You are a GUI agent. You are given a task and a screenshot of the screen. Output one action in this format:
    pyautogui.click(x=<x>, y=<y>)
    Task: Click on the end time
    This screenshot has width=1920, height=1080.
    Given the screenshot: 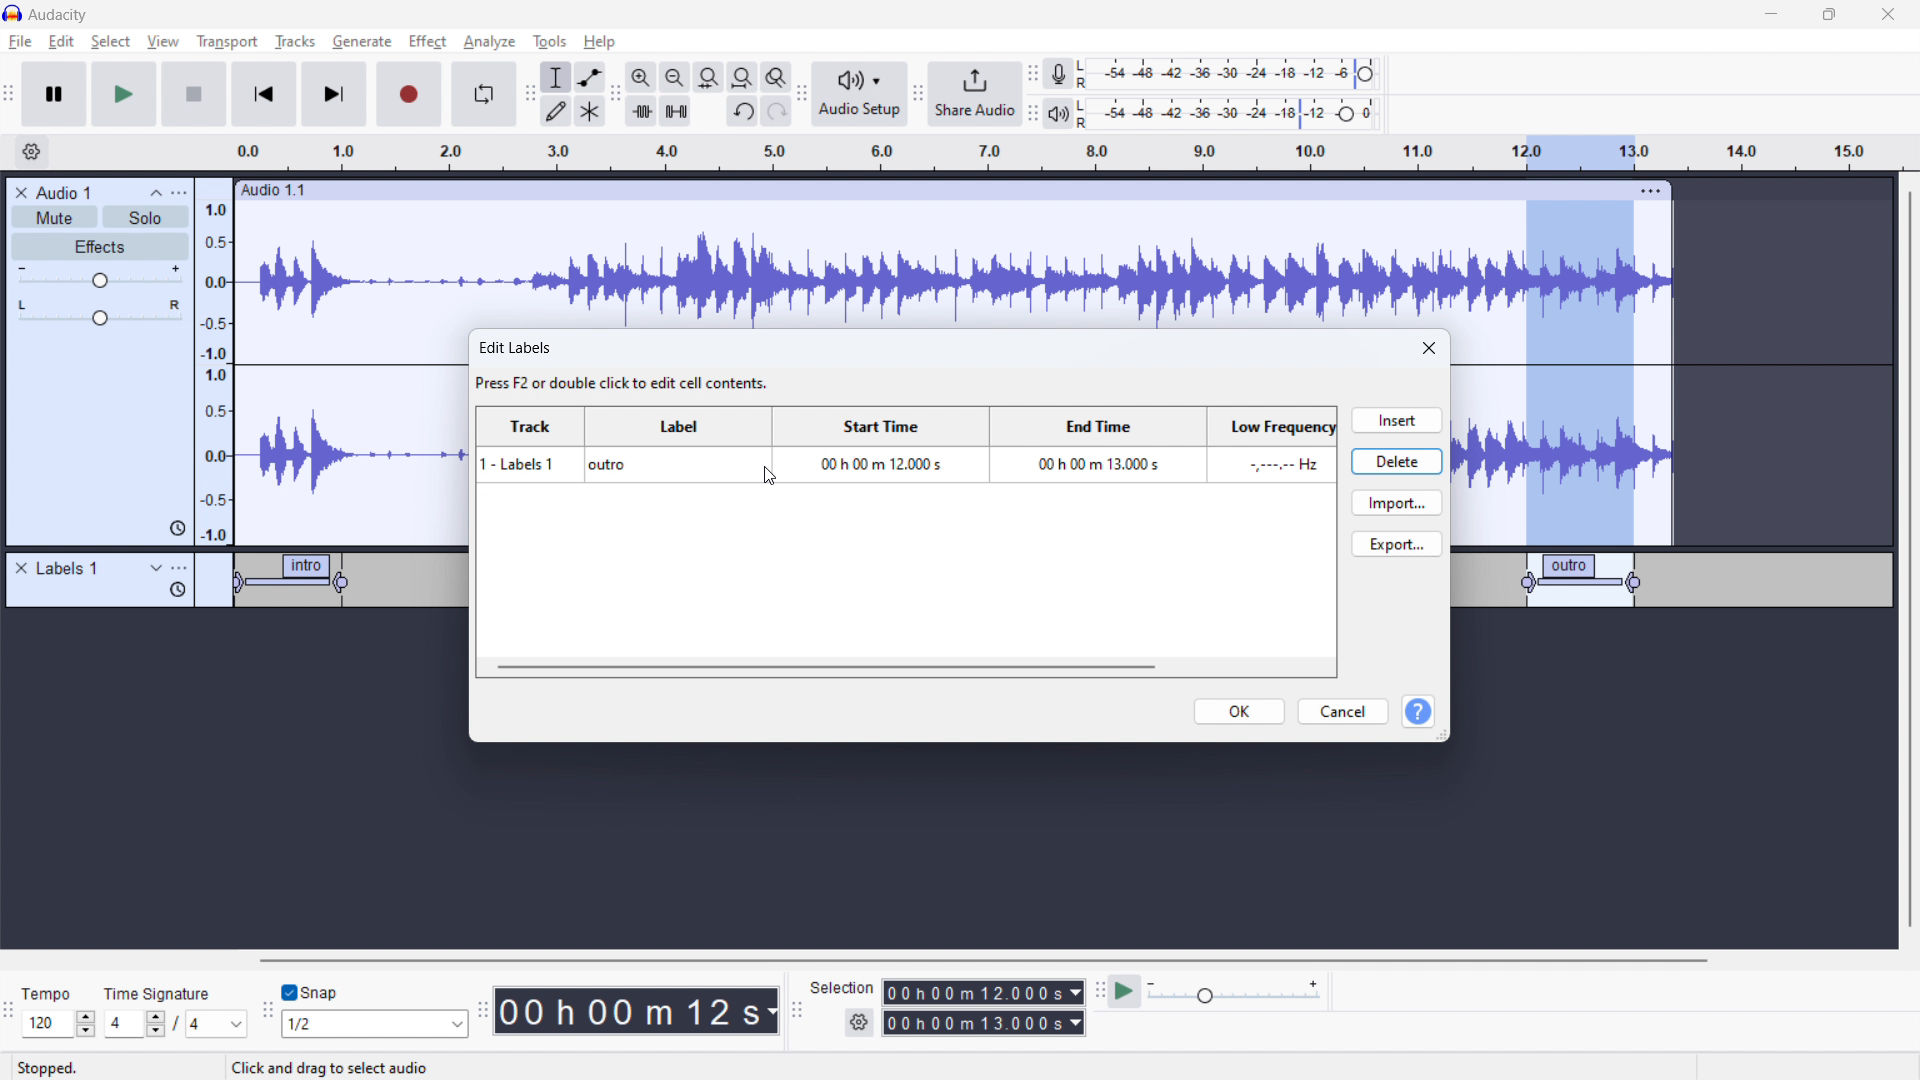 What is the action you would take?
    pyautogui.click(x=1094, y=443)
    